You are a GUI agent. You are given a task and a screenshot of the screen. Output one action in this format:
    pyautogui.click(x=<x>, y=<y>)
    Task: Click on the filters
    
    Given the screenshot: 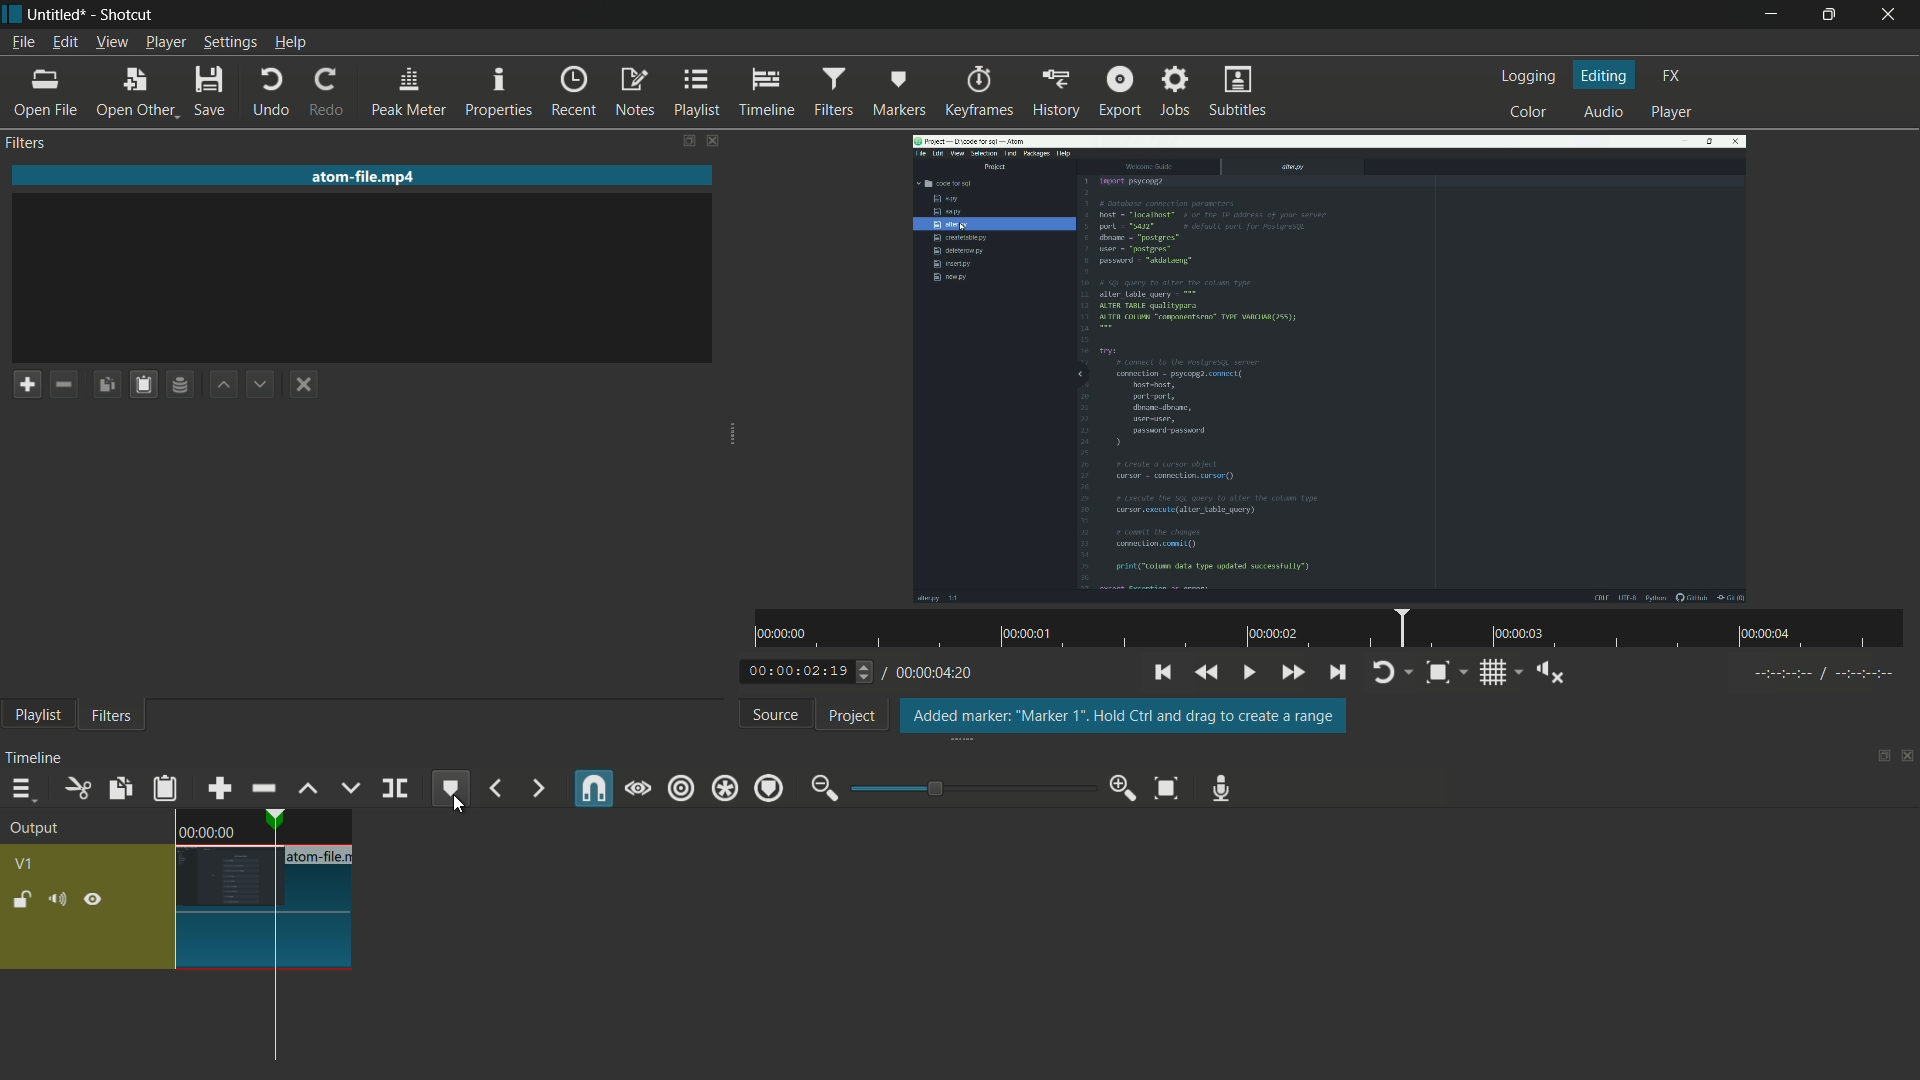 What is the action you would take?
    pyautogui.click(x=111, y=716)
    